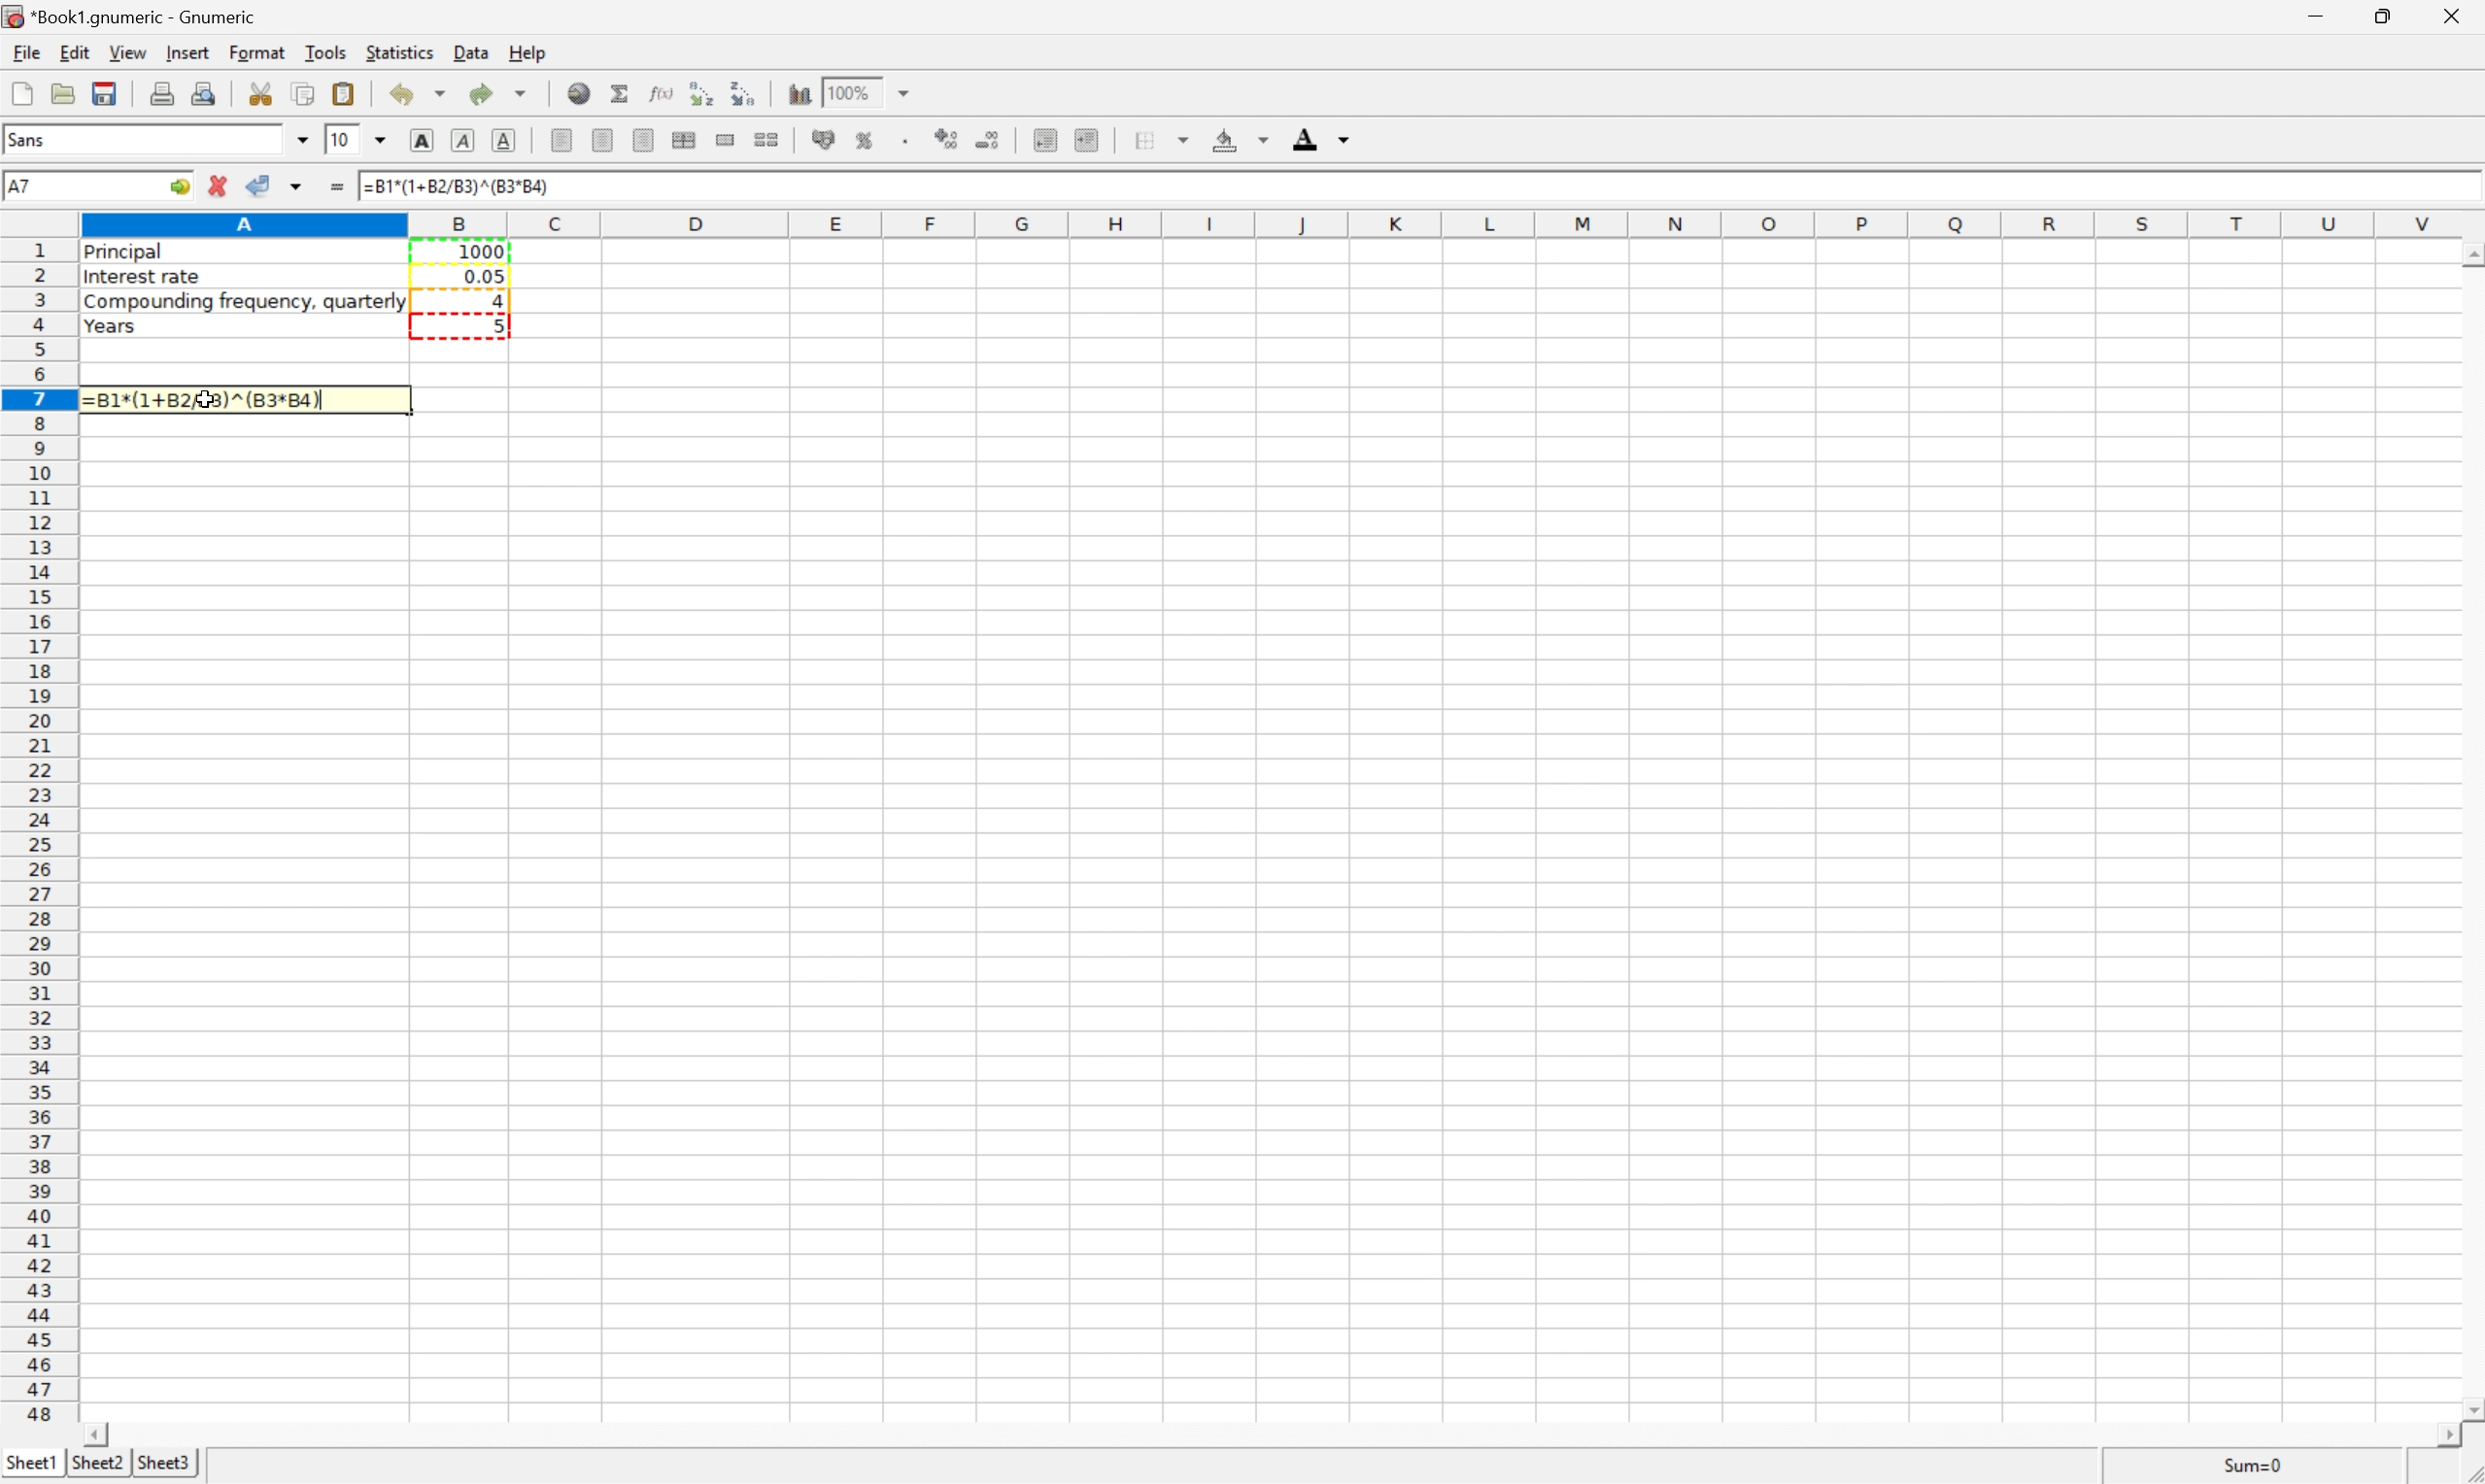 This screenshot has height=1484, width=2485. I want to click on merge range of cells, so click(726, 139).